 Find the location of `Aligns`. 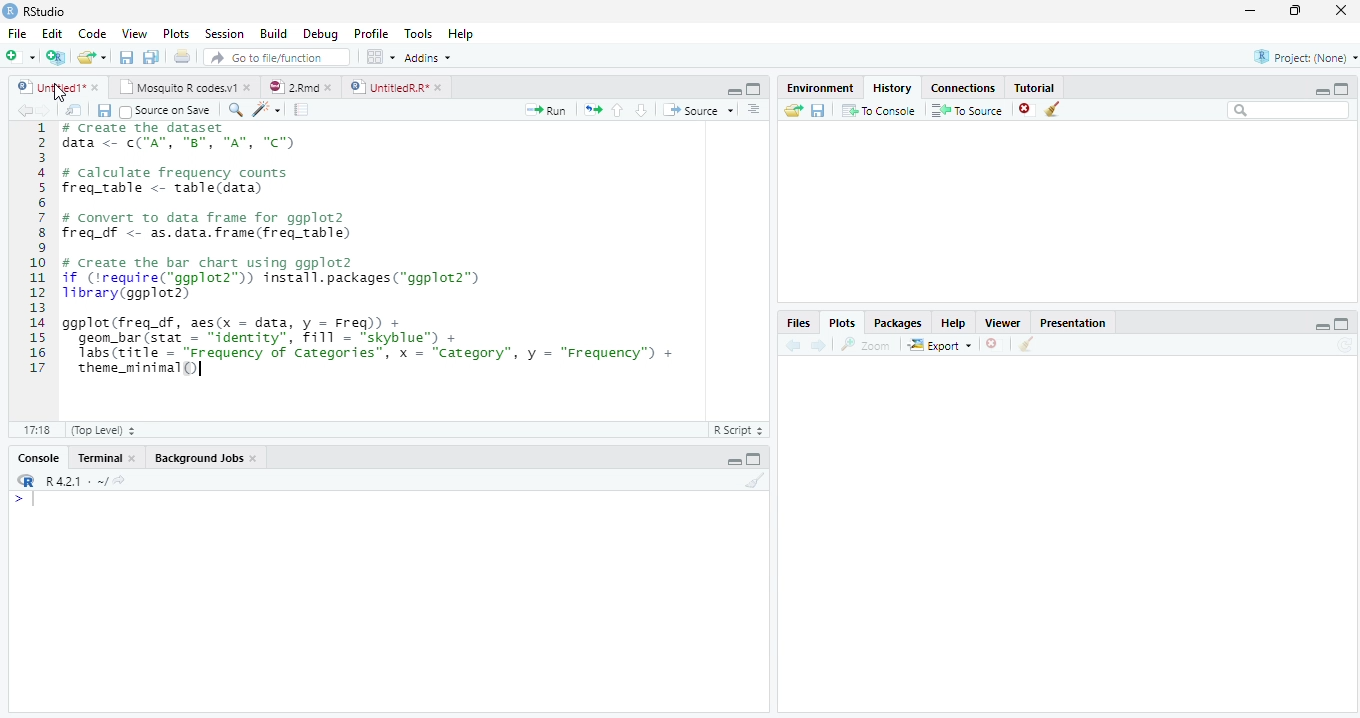

Aligns is located at coordinates (755, 110).